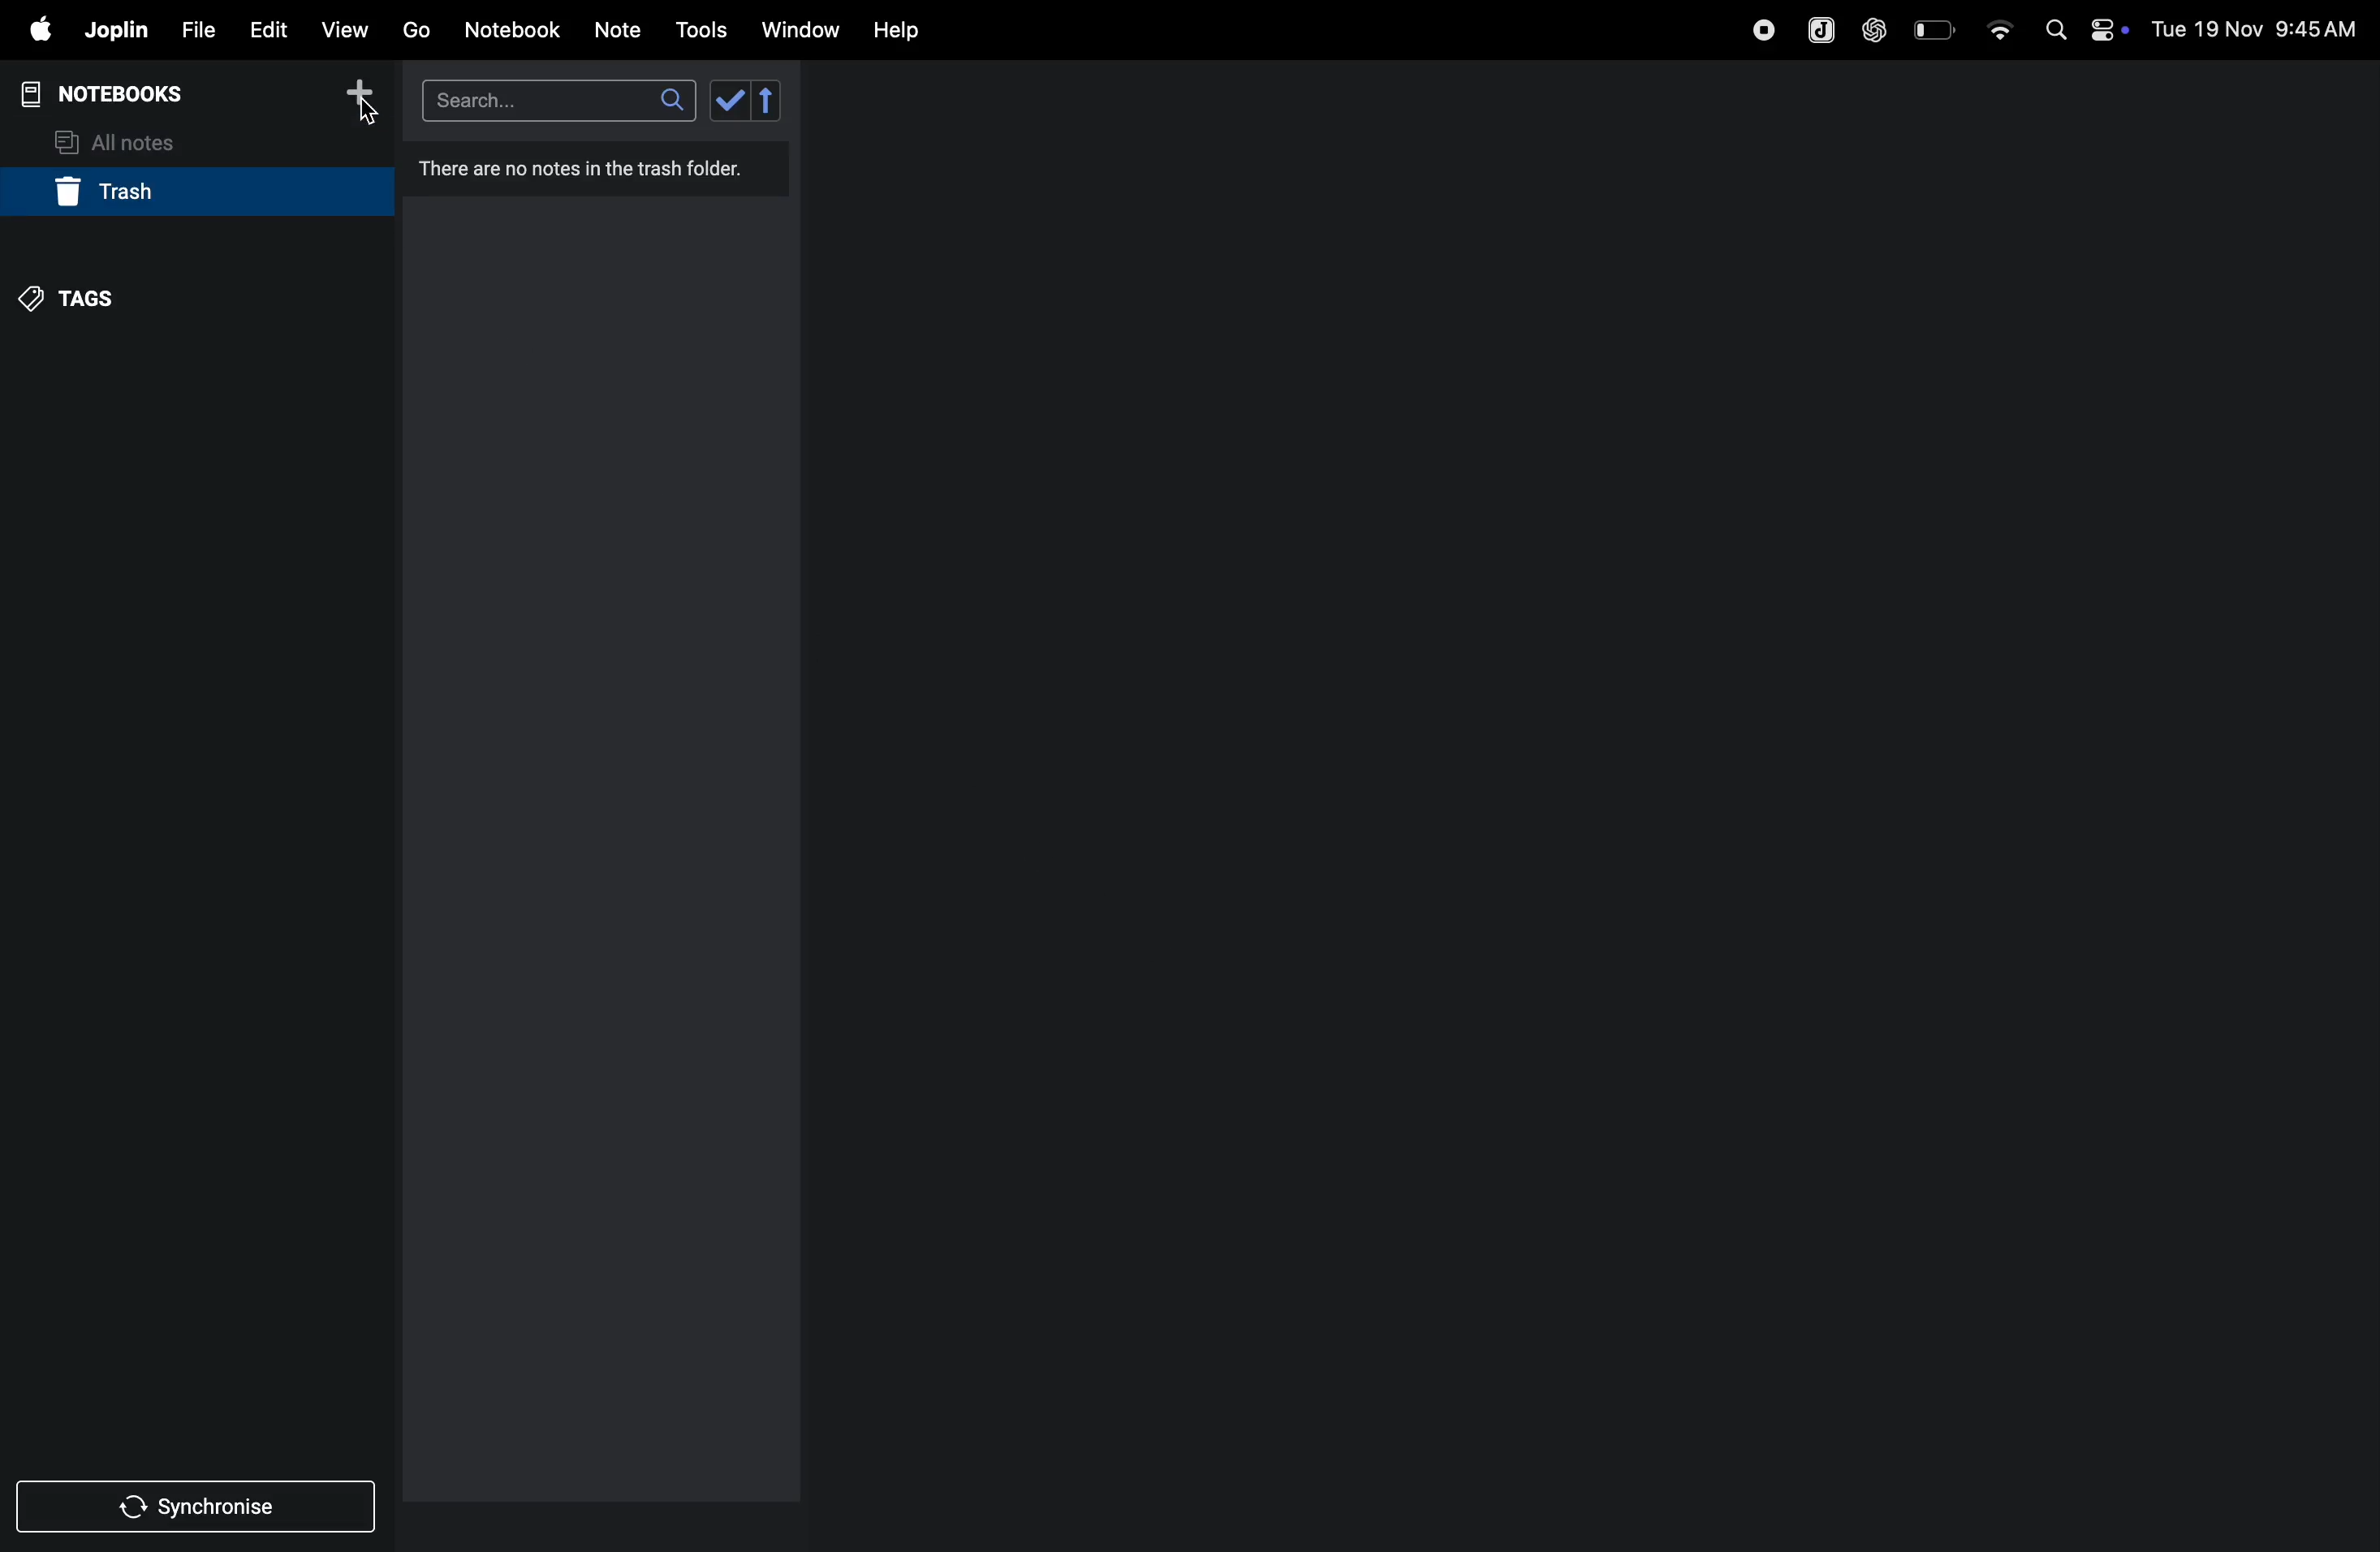 Image resolution: width=2380 pixels, height=1552 pixels. What do you see at coordinates (81, 297) in the screenshot?
I see `tags` at bounding box center [81, 297].